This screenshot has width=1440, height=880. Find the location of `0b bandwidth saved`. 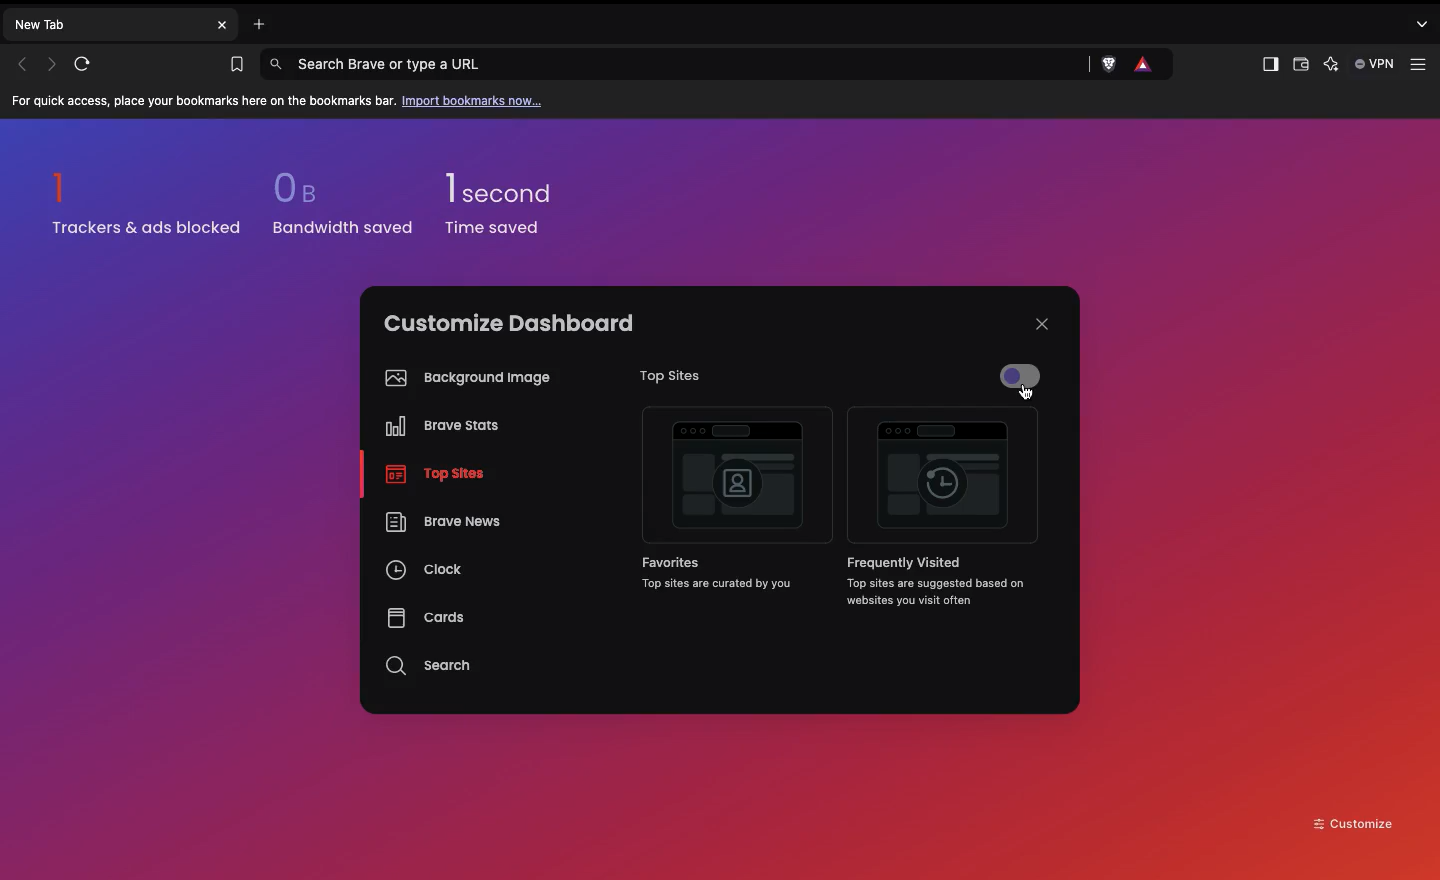

0b bandwidth saved is located at coordinates (337, 208).